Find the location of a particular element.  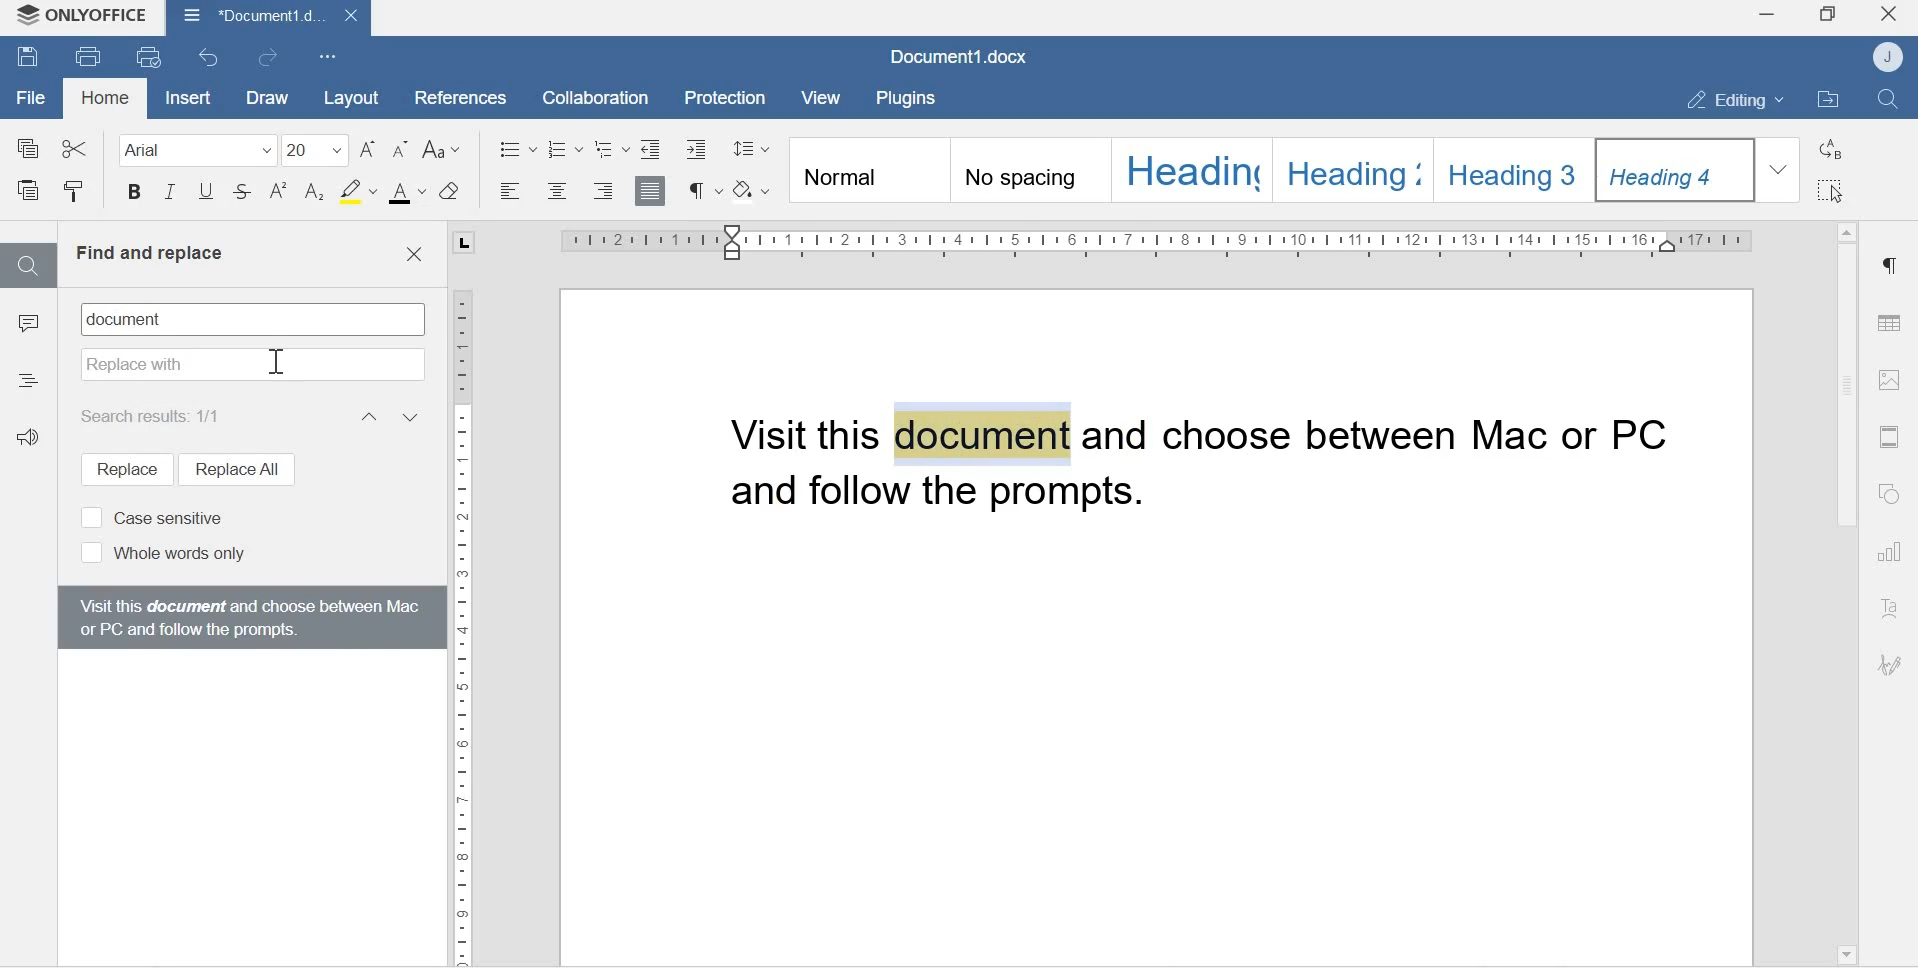

Scale is located at coordinates (1137, 241).